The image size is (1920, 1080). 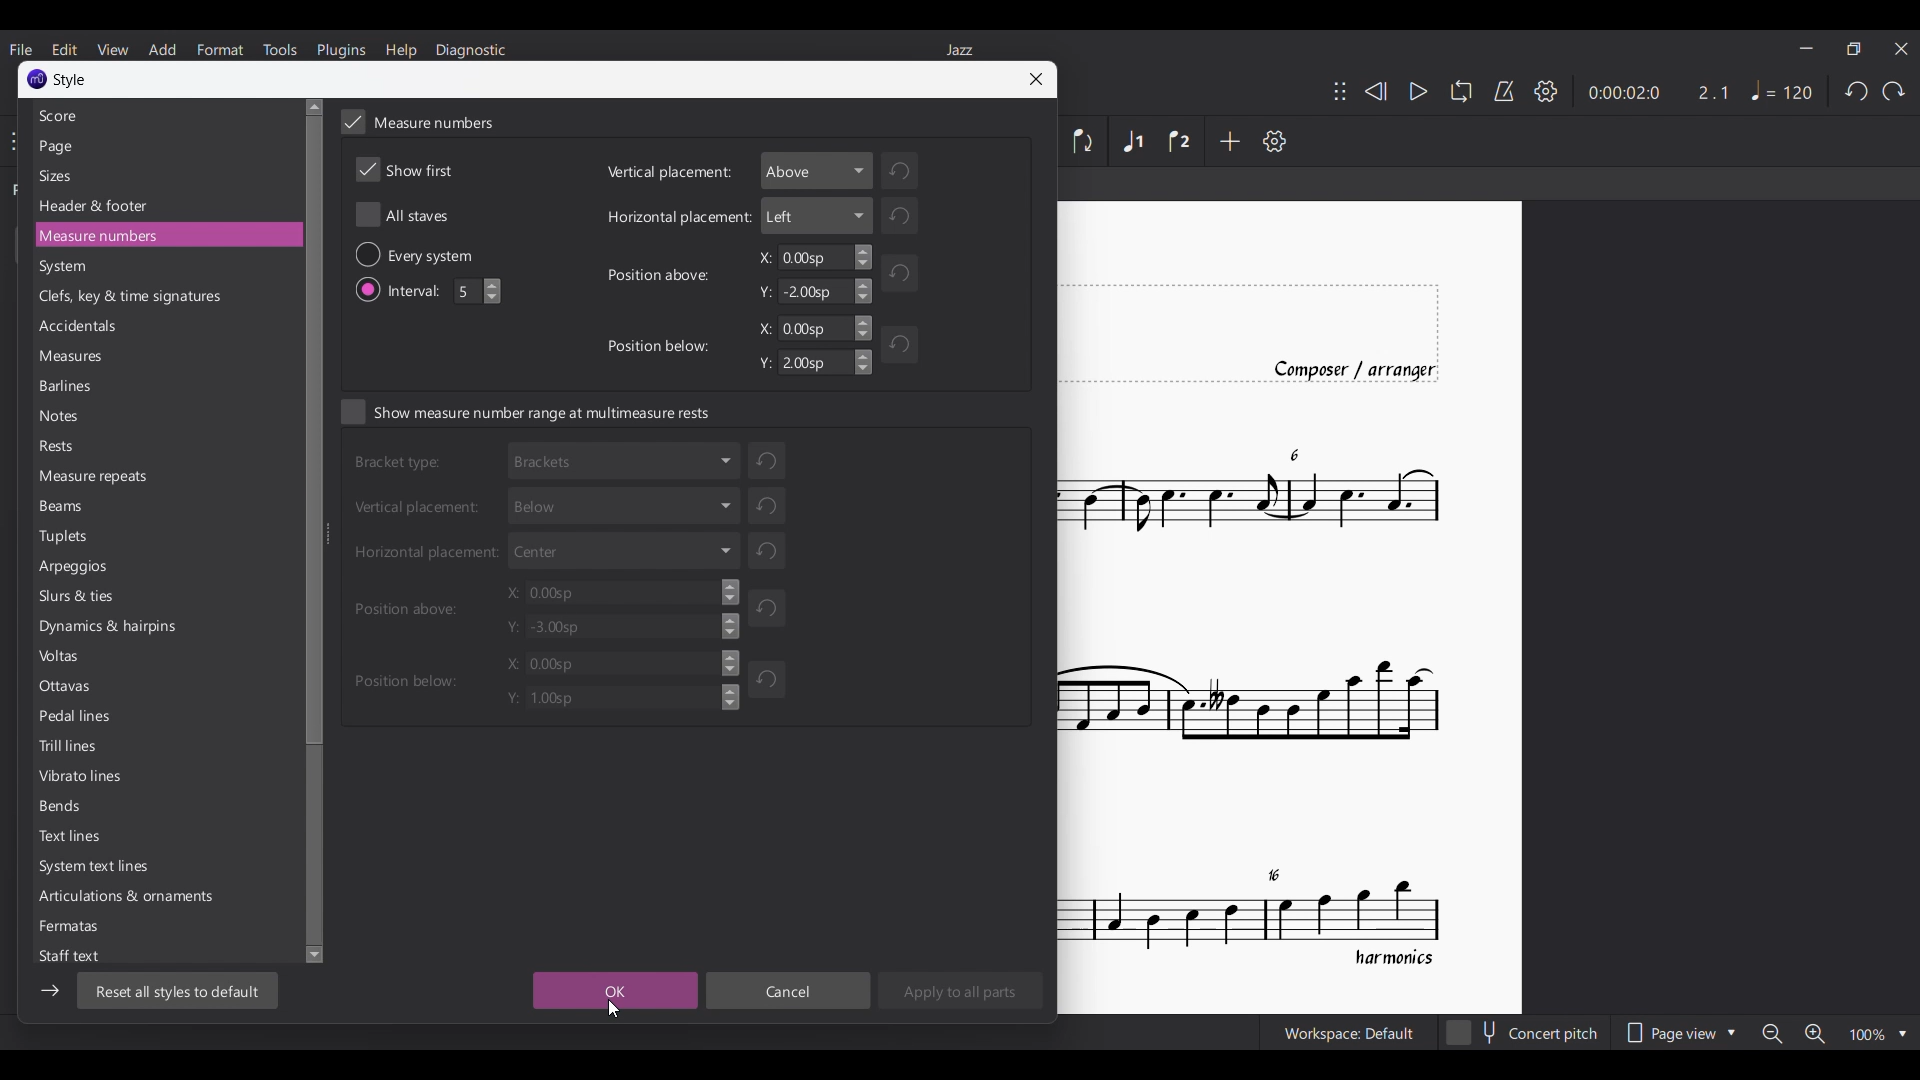 What do you see at coordinates (624, 459) in the screenshot?
I see `Brackets` at bounding box center [624, 459].